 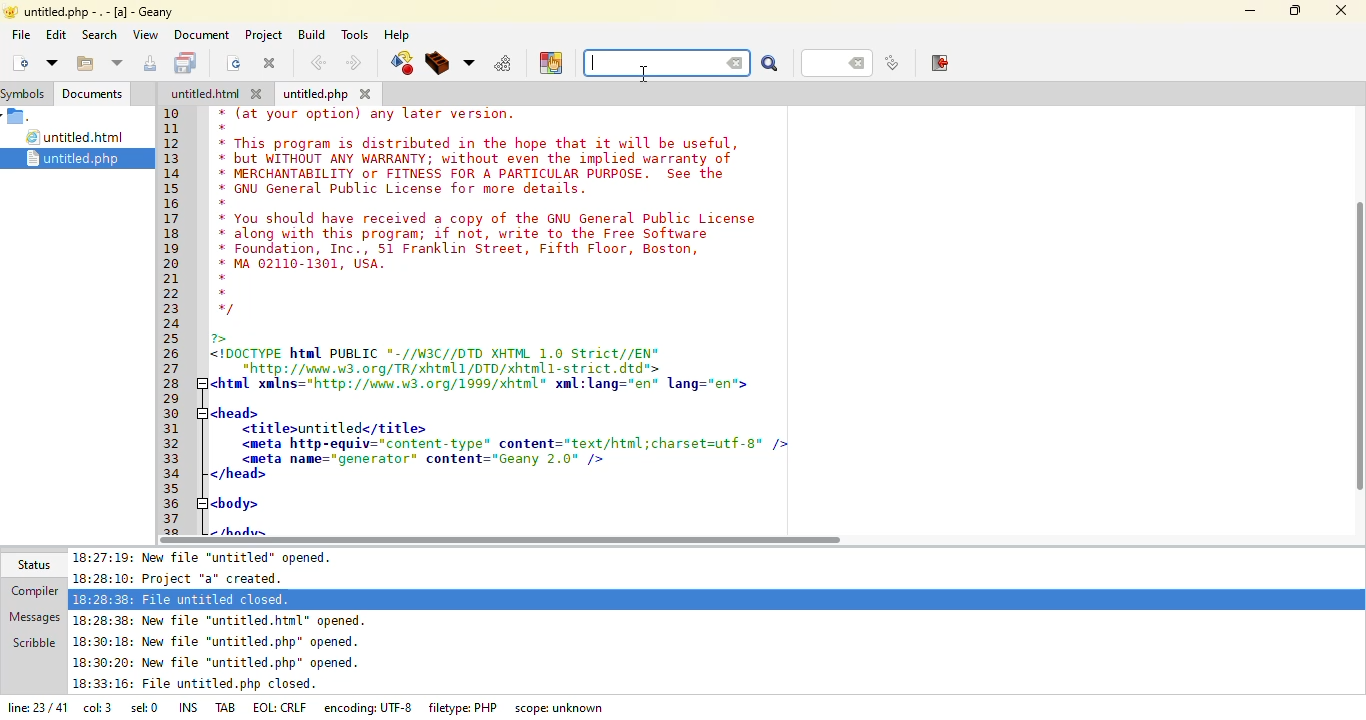 I want to click on <html xmlns="http://www.w3.org/1999/xhtml" xml:lang="en" lang="en">, so click(x=489, y=384).